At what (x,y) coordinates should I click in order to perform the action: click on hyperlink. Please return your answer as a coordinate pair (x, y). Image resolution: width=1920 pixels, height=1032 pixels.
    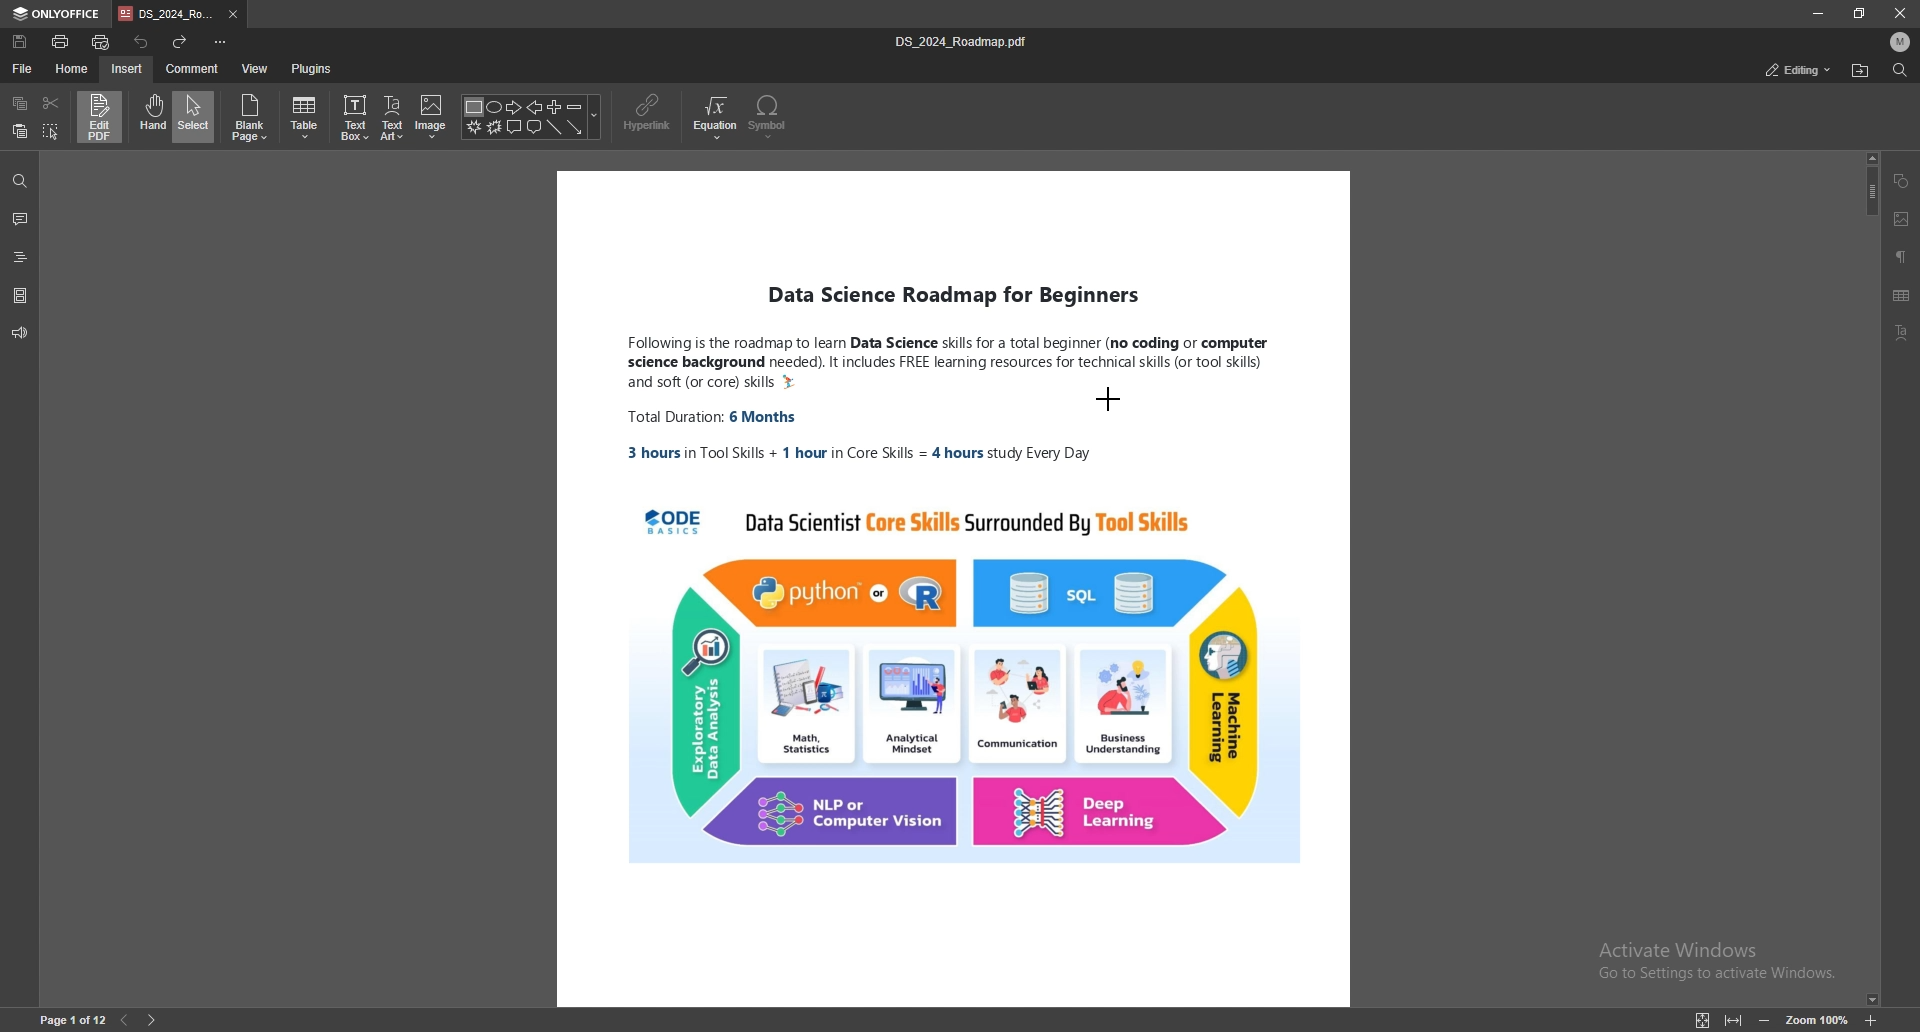
    Looking at the image, I should click on (650, 114).